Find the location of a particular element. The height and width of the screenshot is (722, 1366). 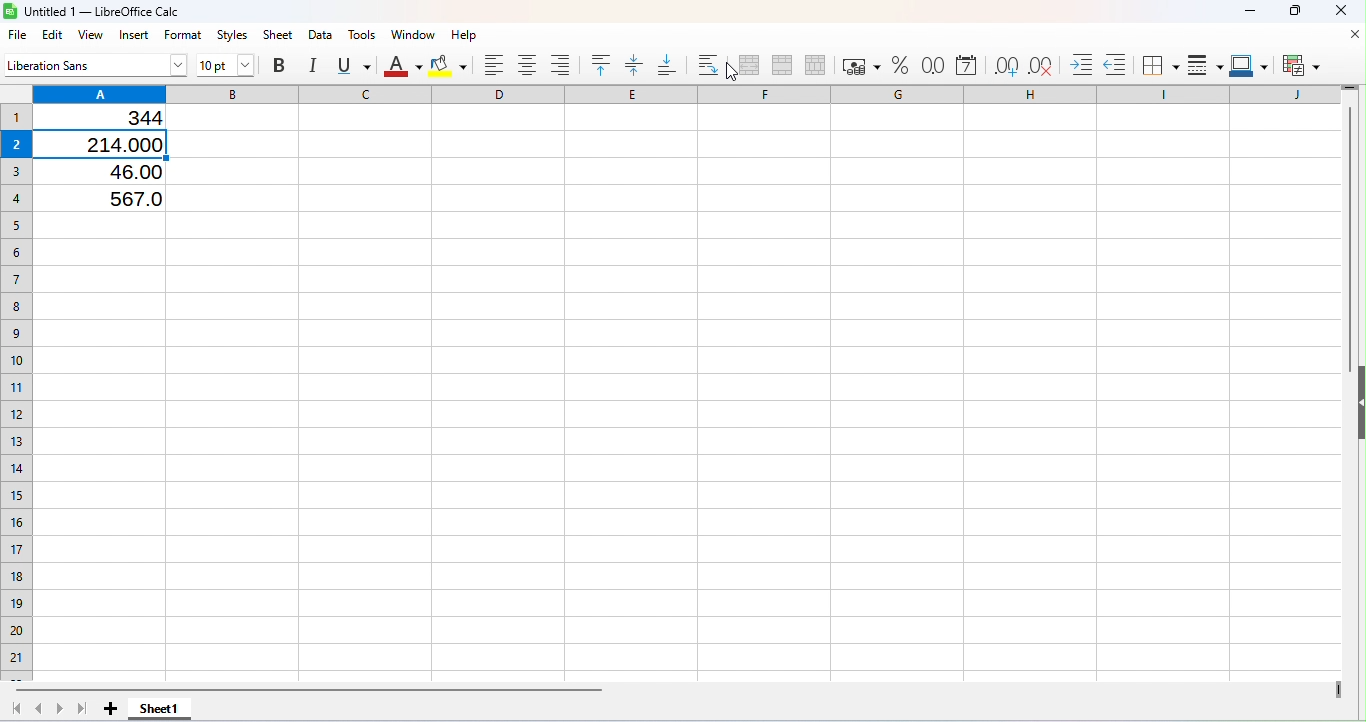

Merge cells is located at coordinates (780, 64).